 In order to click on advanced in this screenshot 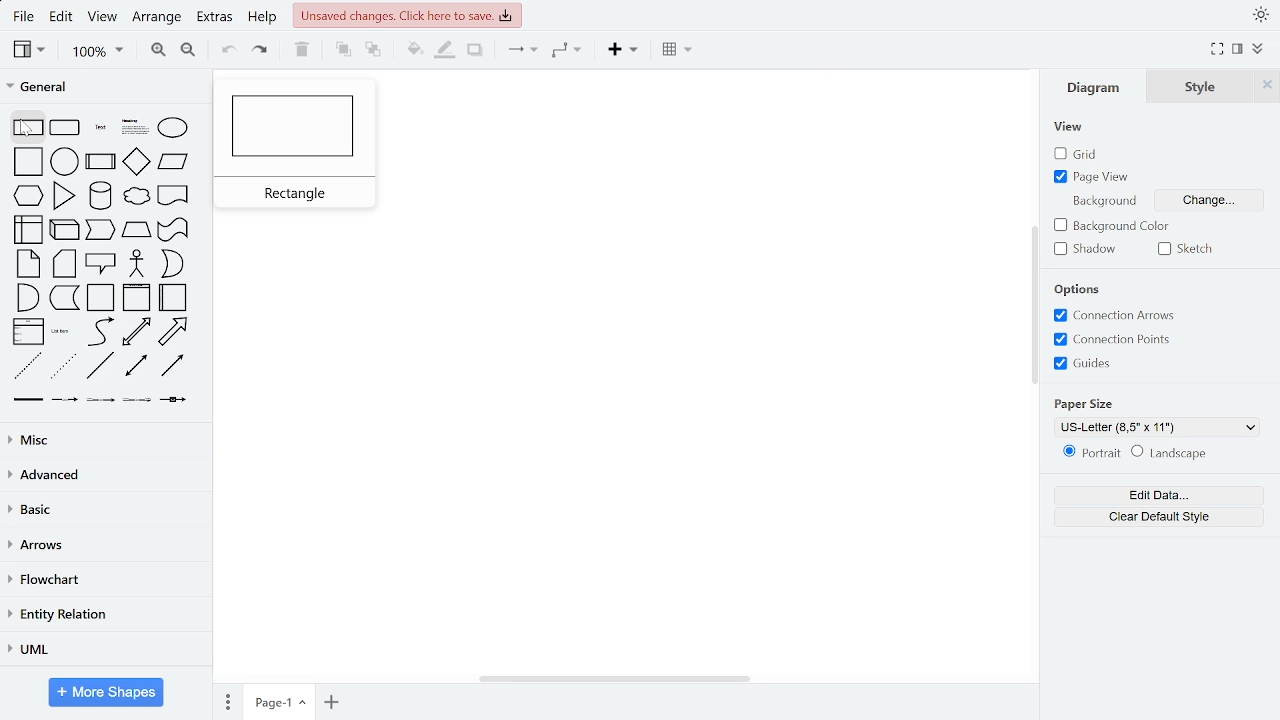, I will do `click(103, 476)`.